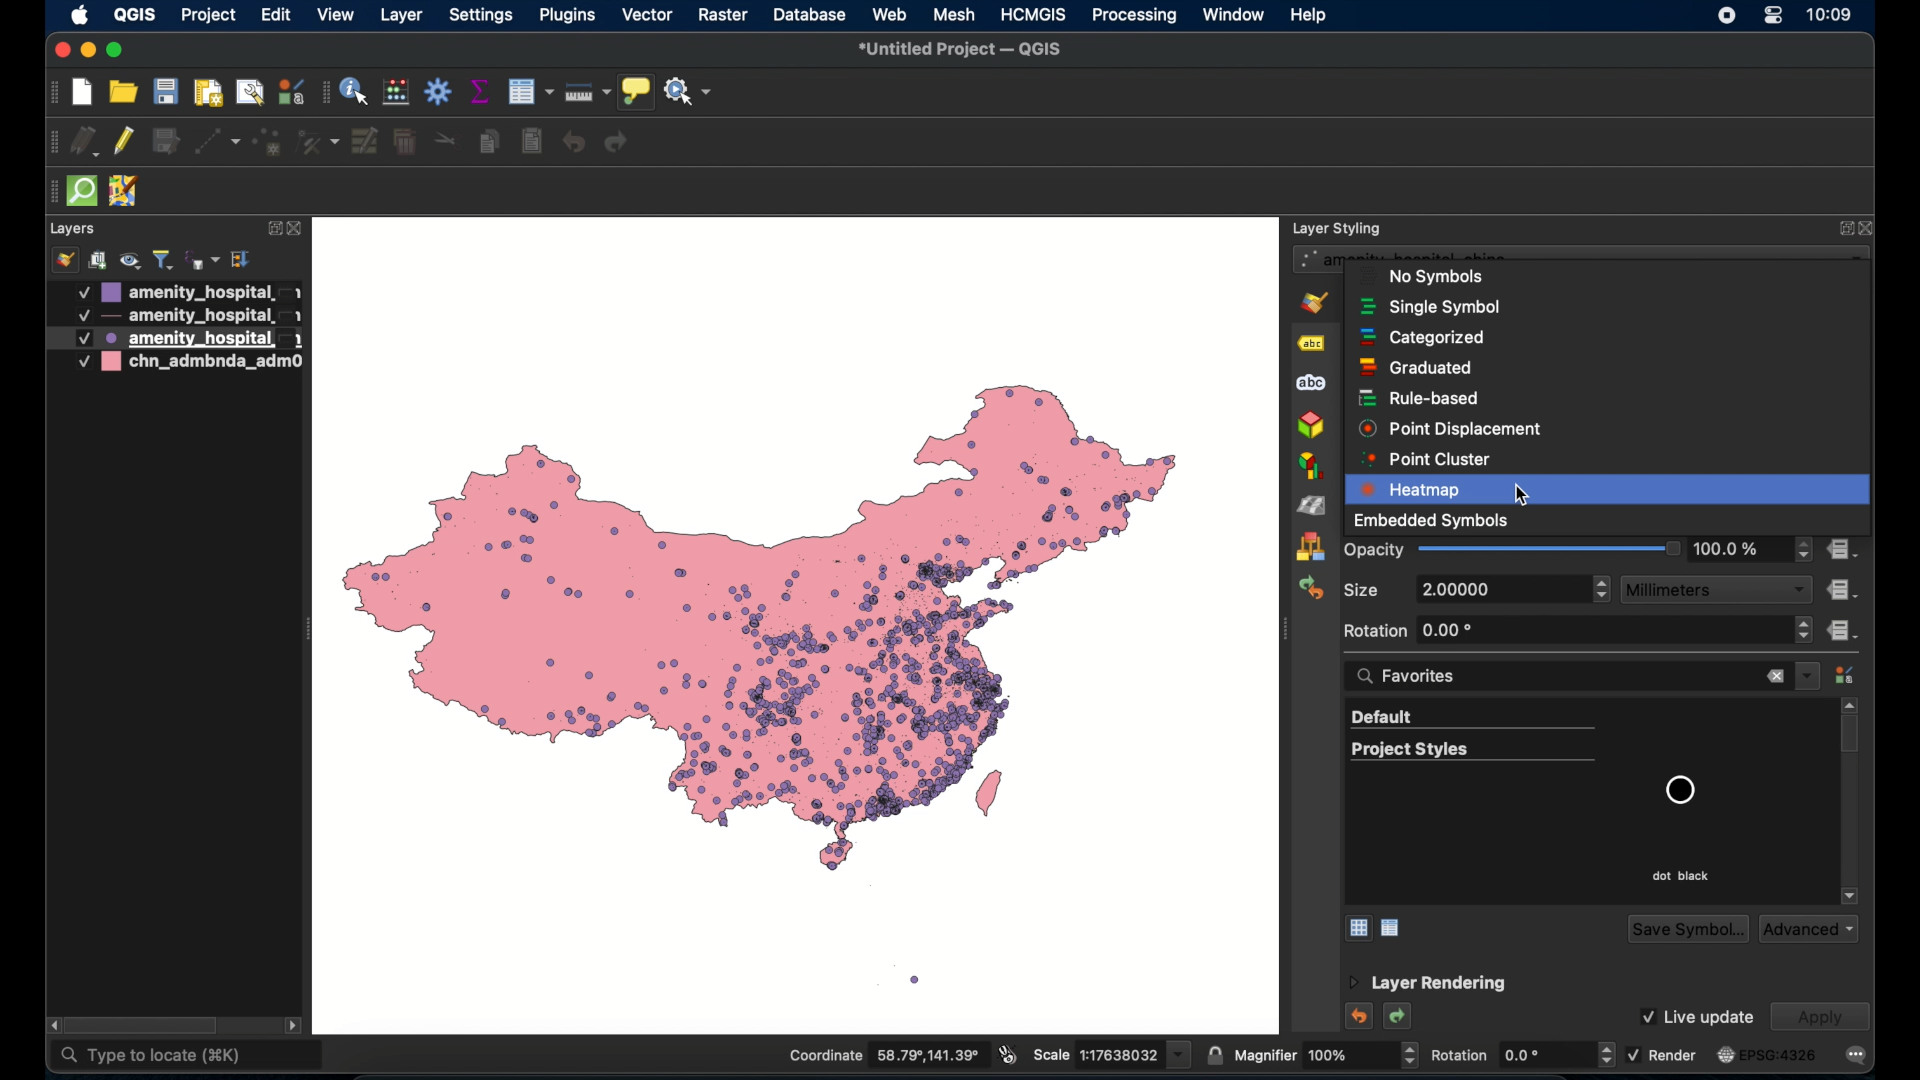  I want to click on heat map, so click(1609, 489).